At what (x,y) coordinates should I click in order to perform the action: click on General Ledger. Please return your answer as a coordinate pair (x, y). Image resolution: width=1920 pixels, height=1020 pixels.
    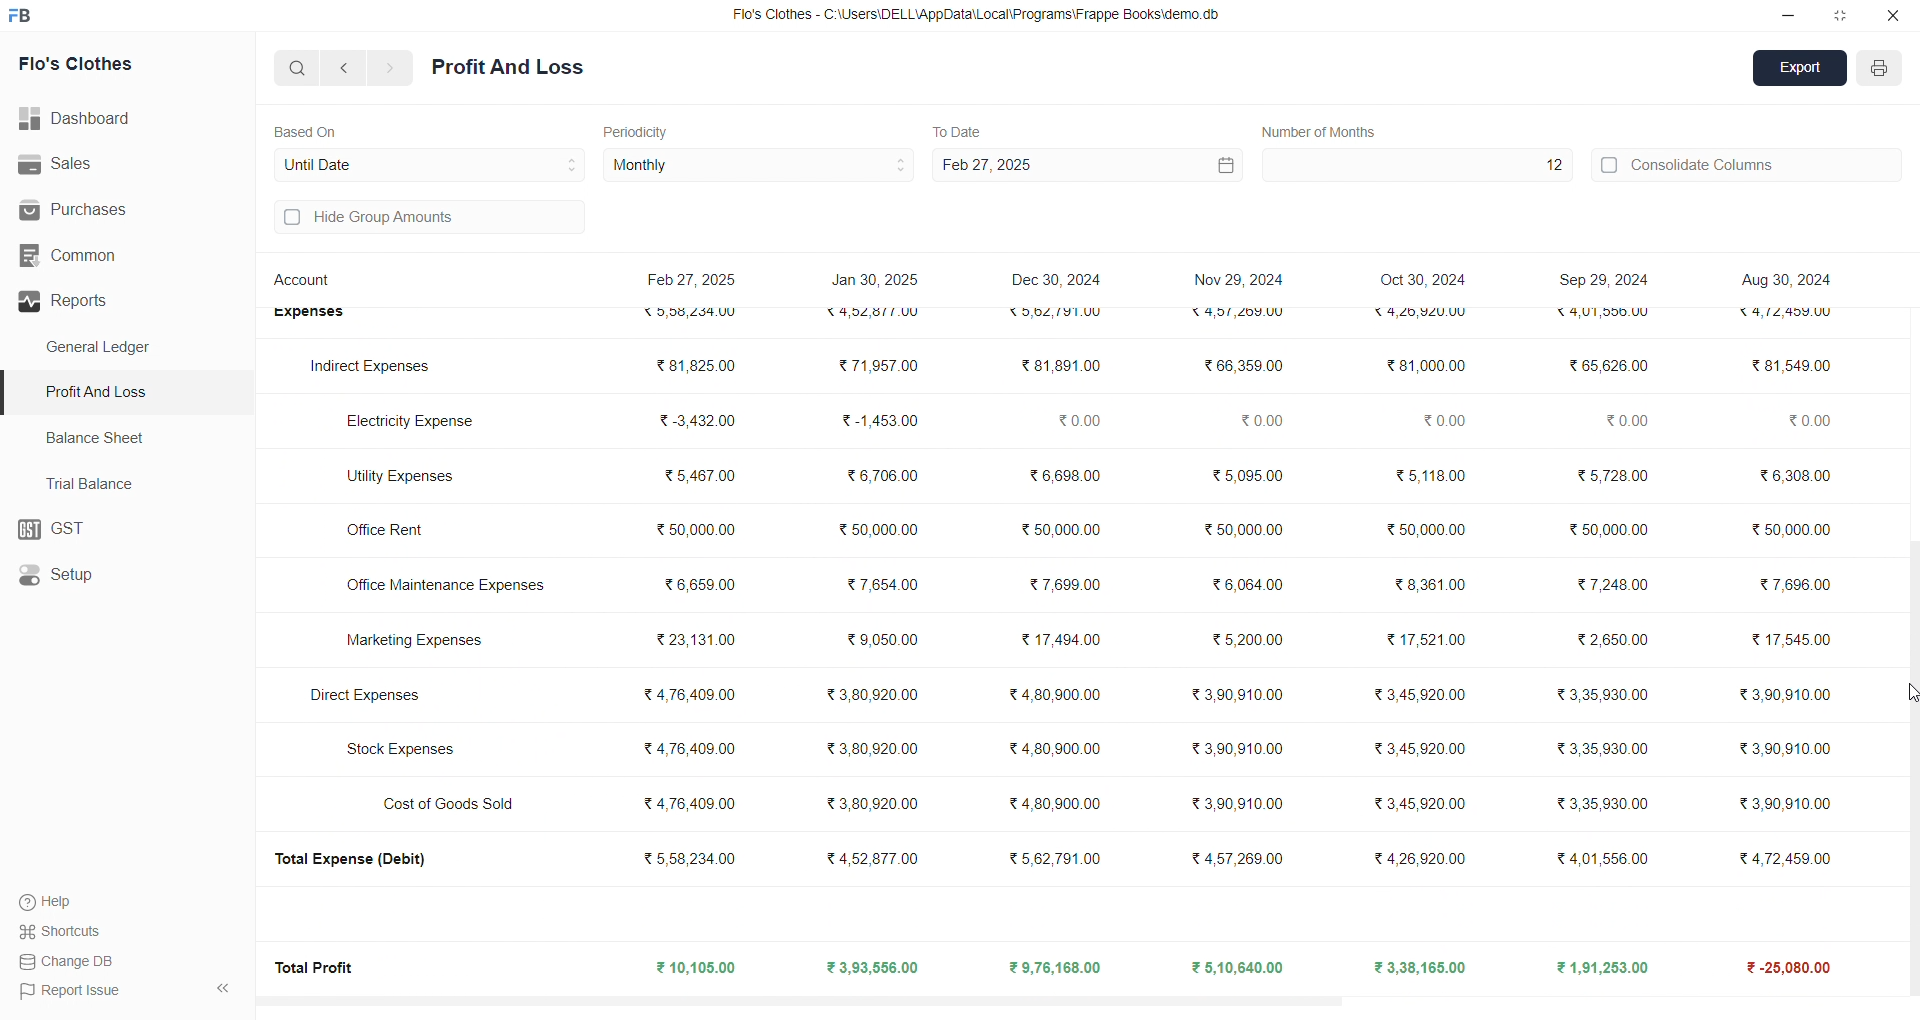
    Looking at the image, I should click on (109, 348).